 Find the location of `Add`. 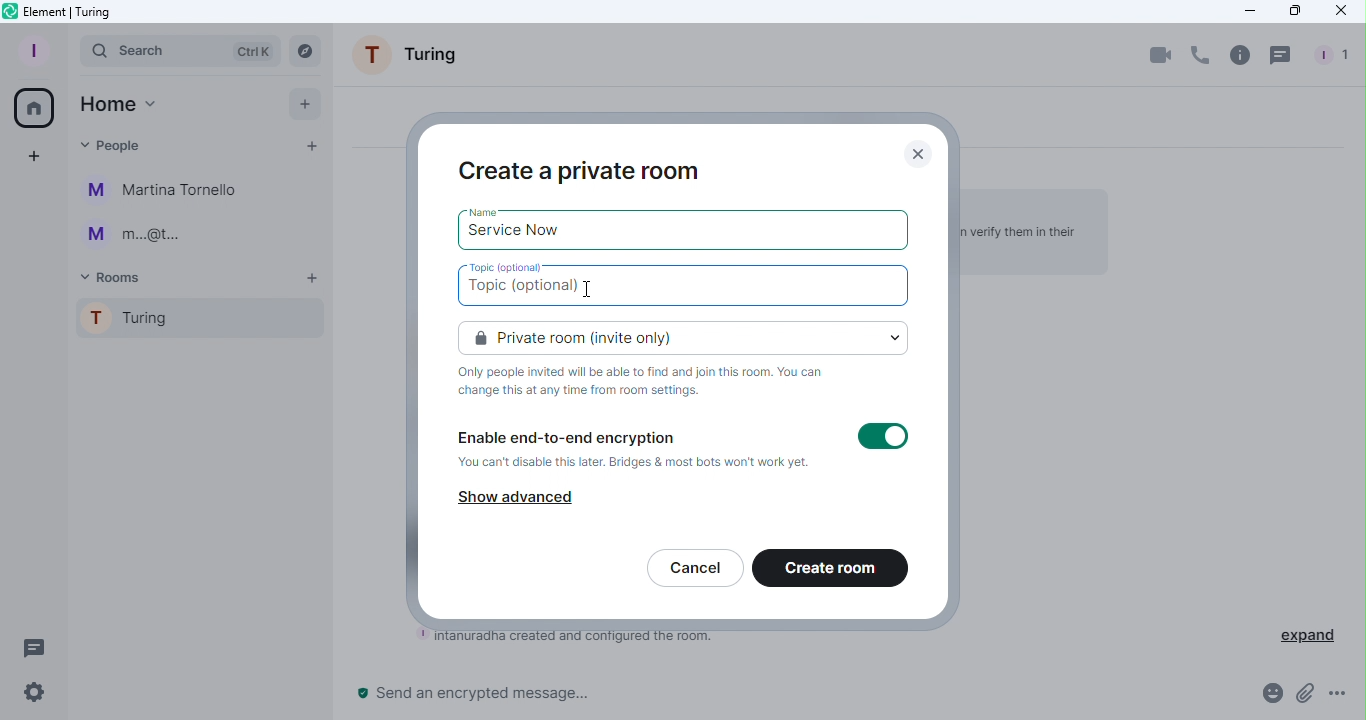

Add is located at coordinates (299, 103).